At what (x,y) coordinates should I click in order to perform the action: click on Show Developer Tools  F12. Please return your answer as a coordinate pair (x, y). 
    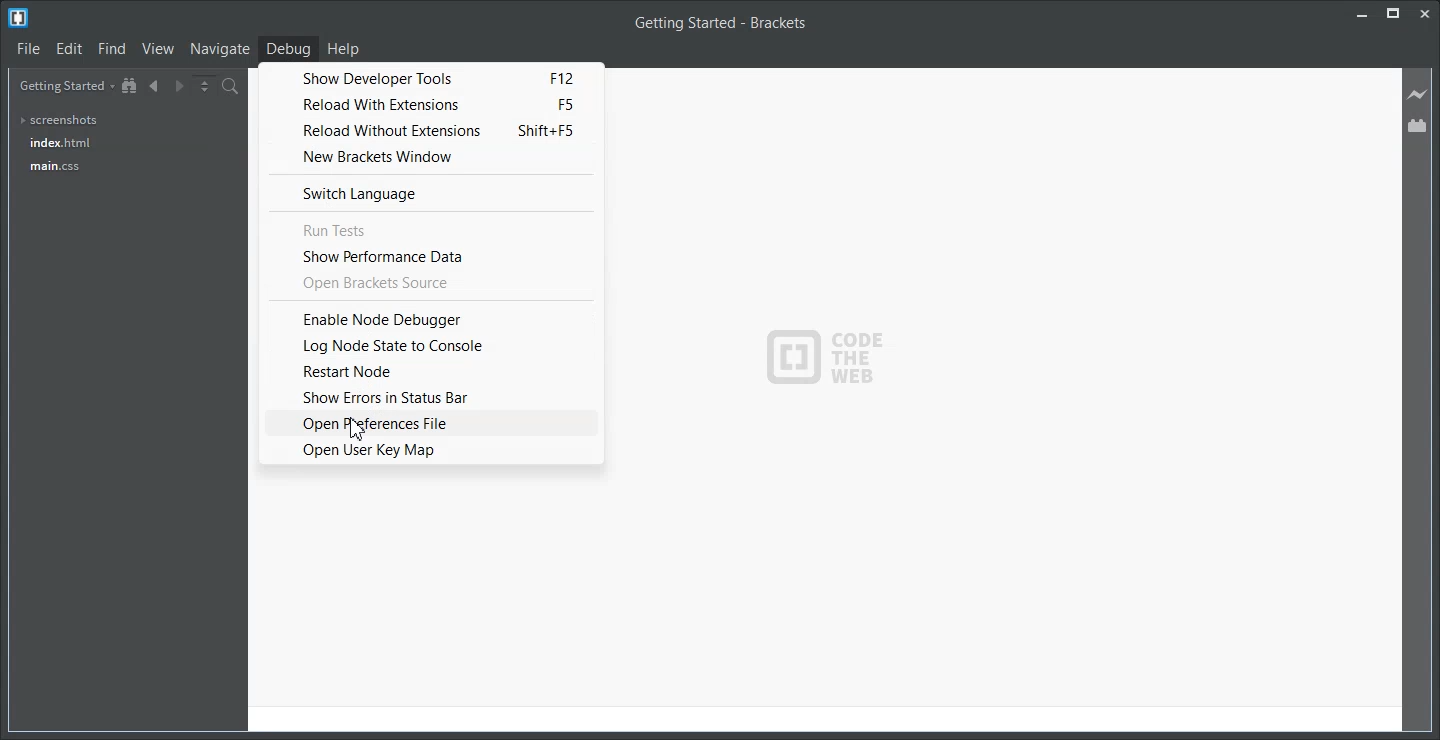
    Looking at the image, I should click on (432, 78).